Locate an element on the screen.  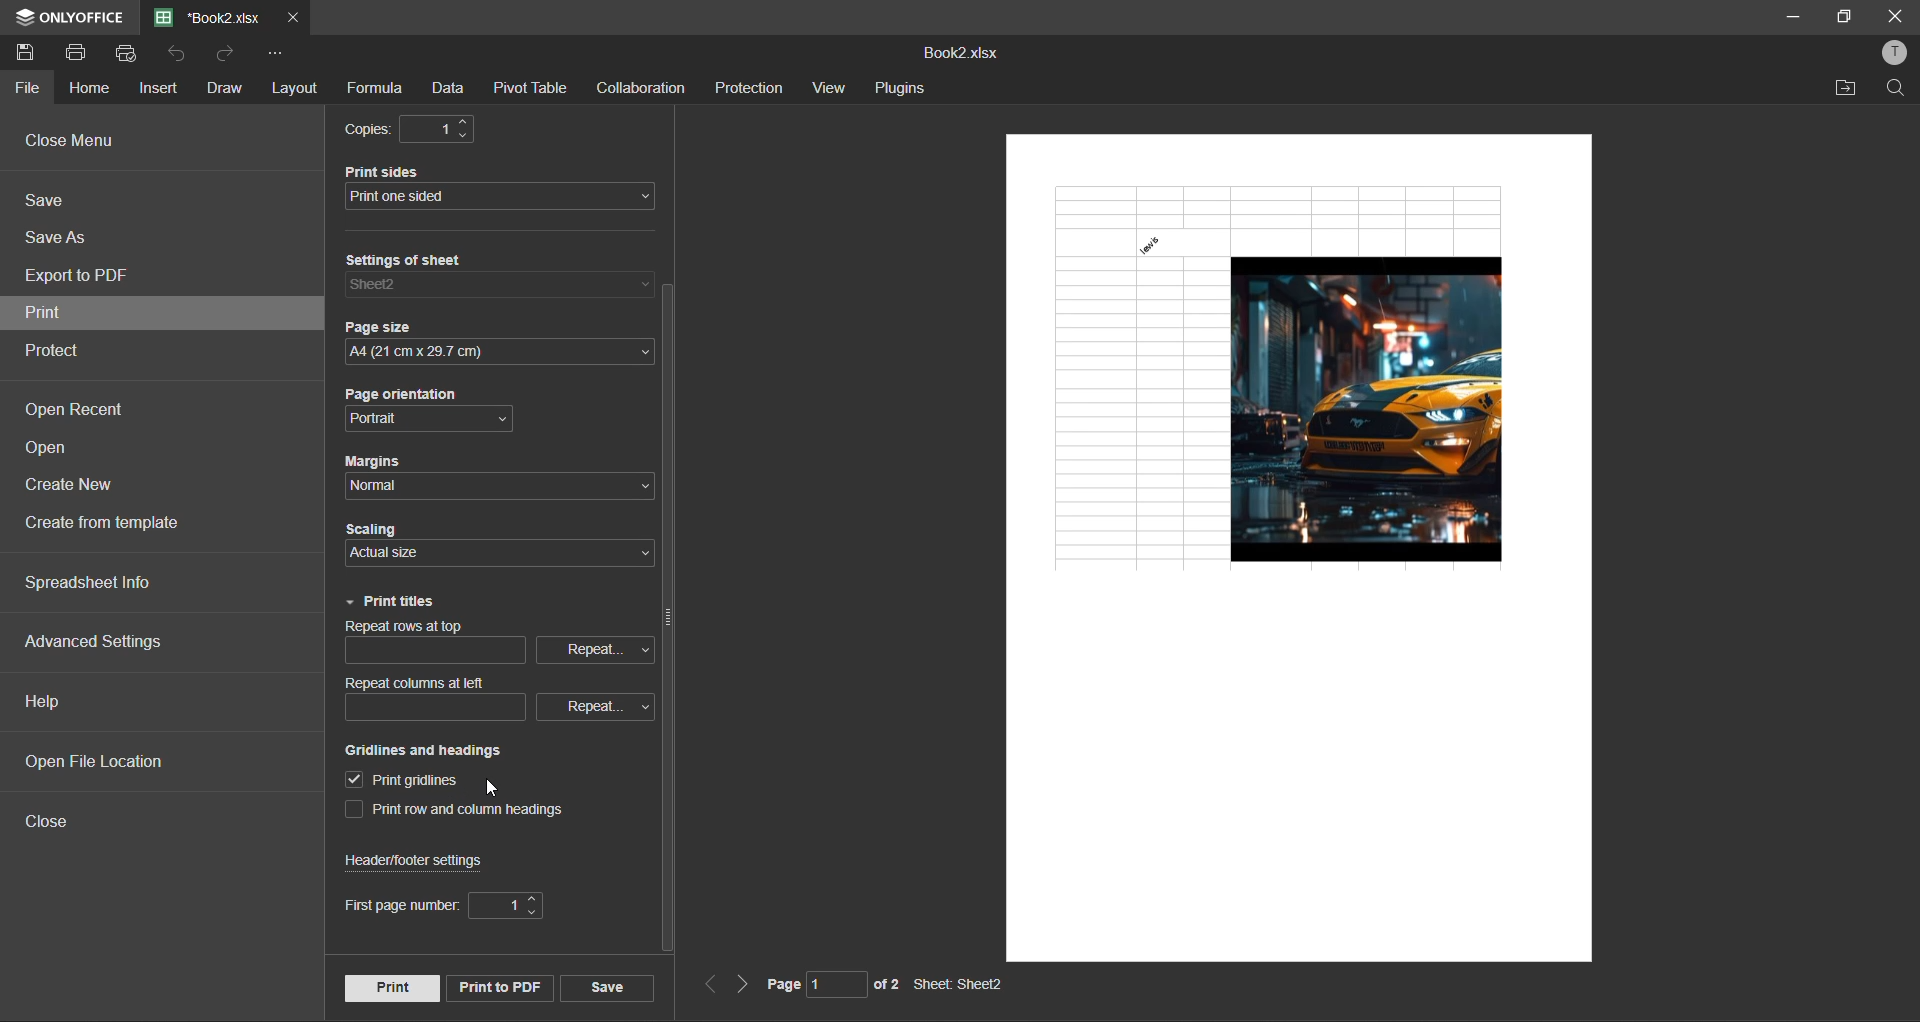
repeat columns at left is located at coordinates (442, 683).